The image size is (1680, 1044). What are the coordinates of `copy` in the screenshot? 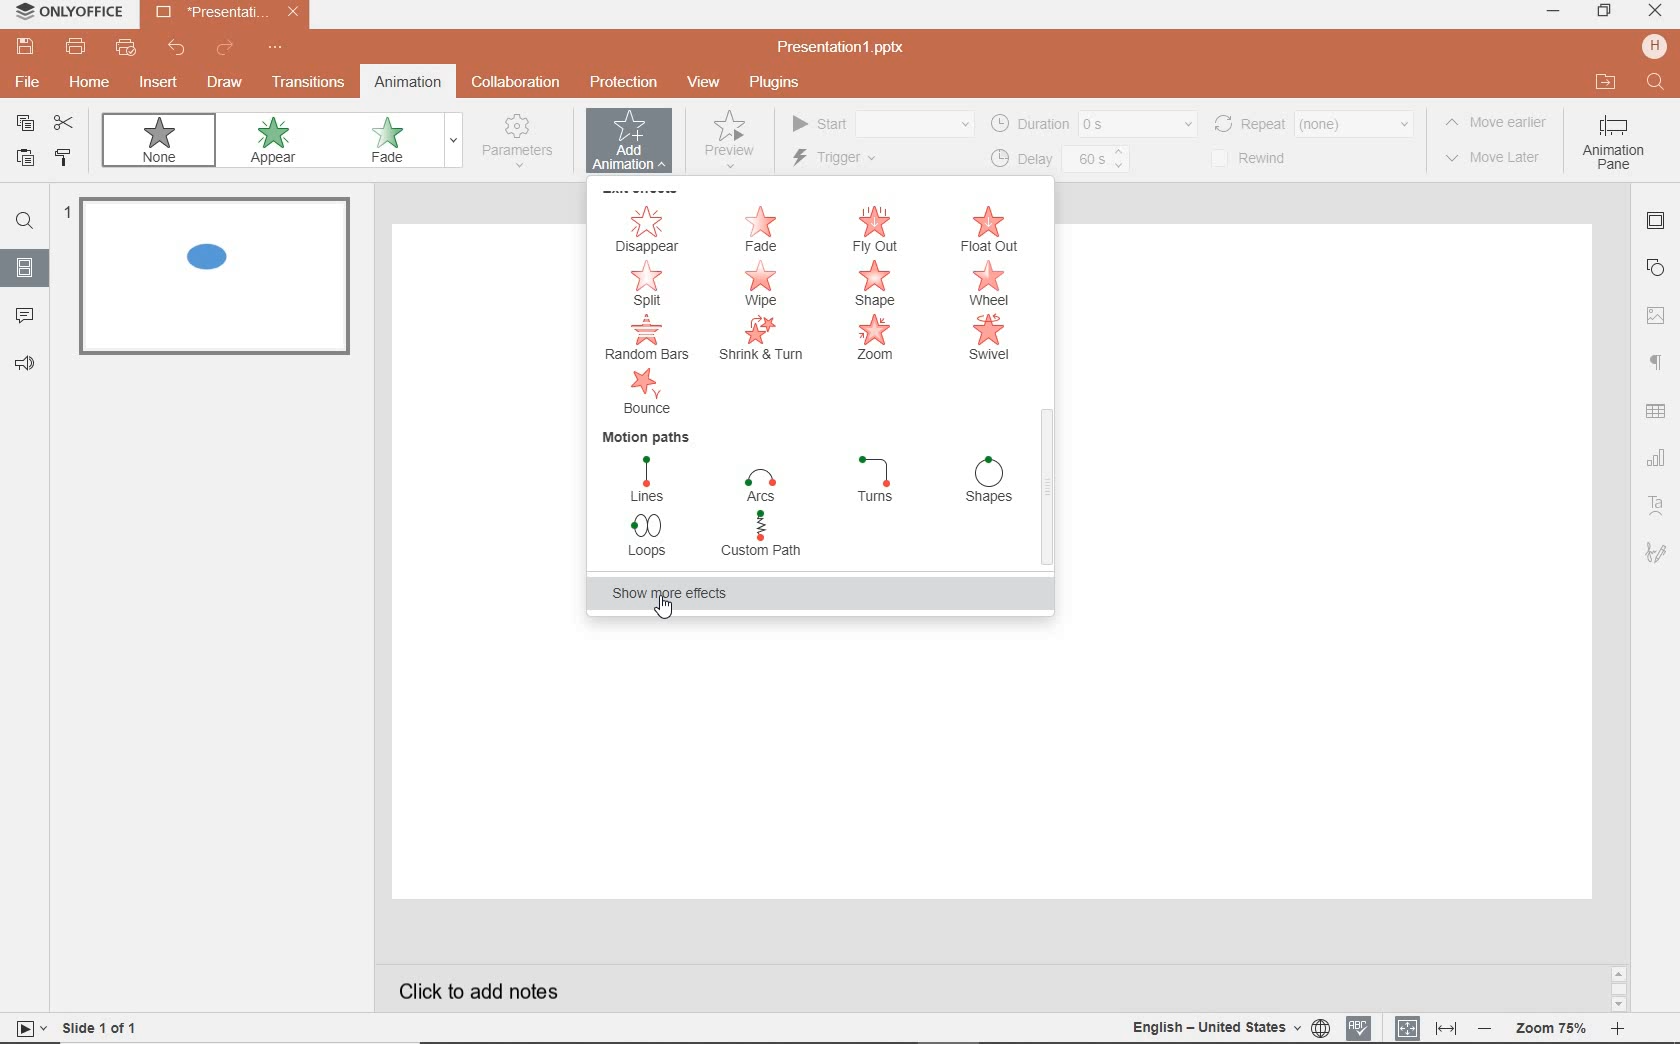 It's located at (26, 123).